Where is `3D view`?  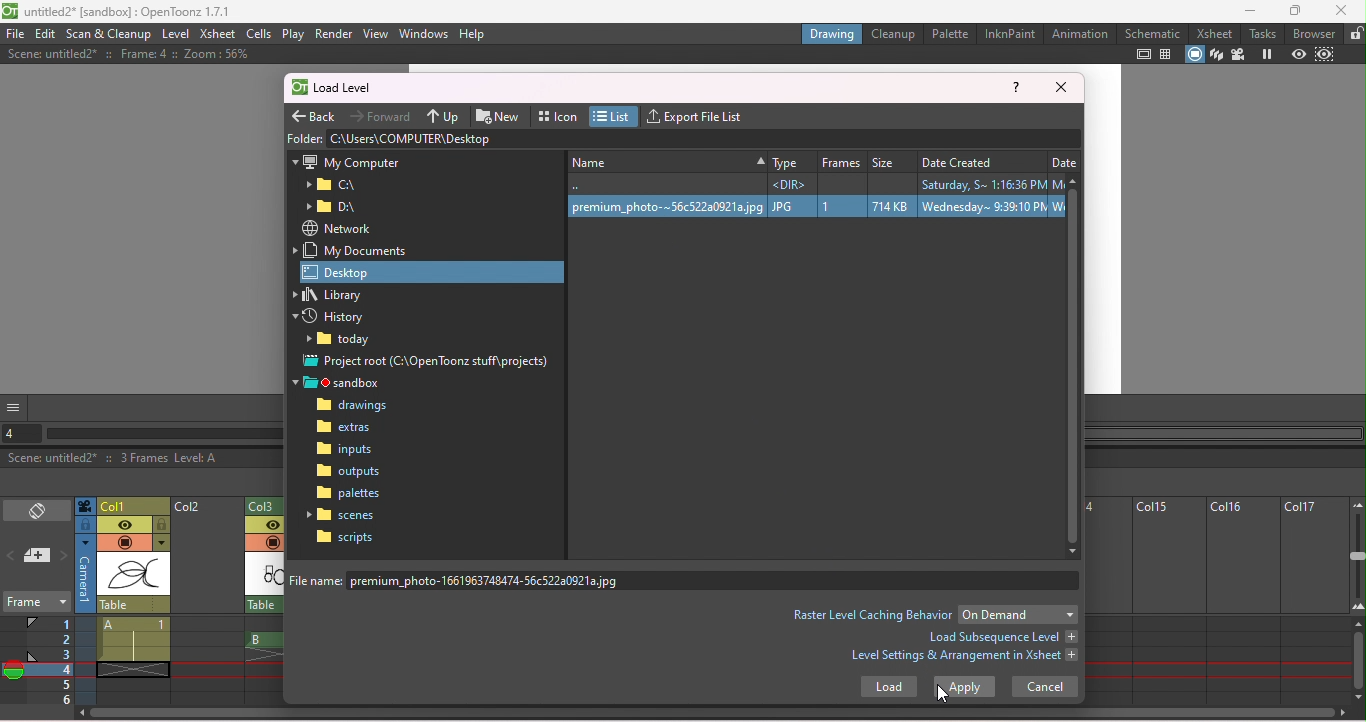 3D view is located at coordinates (1217, 55).